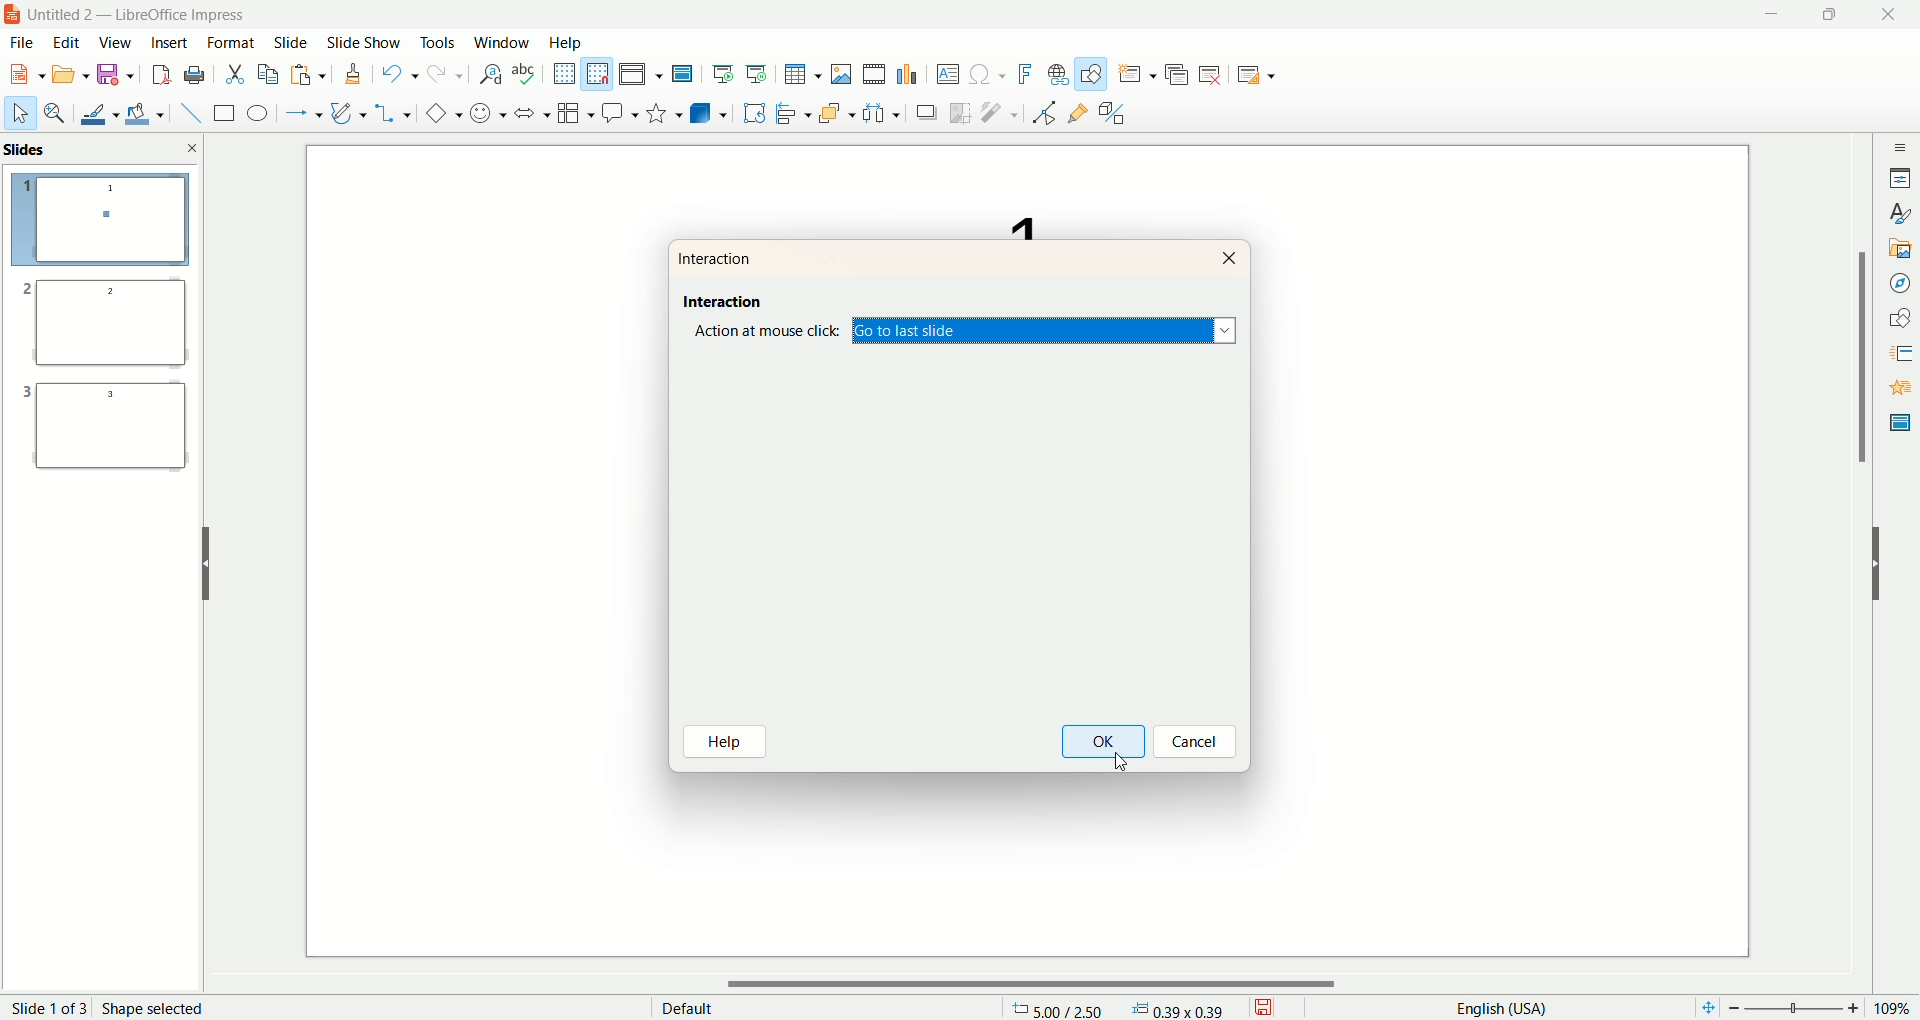 The image size is (1920, 1020). I want to click on sidebar settings, so click(1898, 144).